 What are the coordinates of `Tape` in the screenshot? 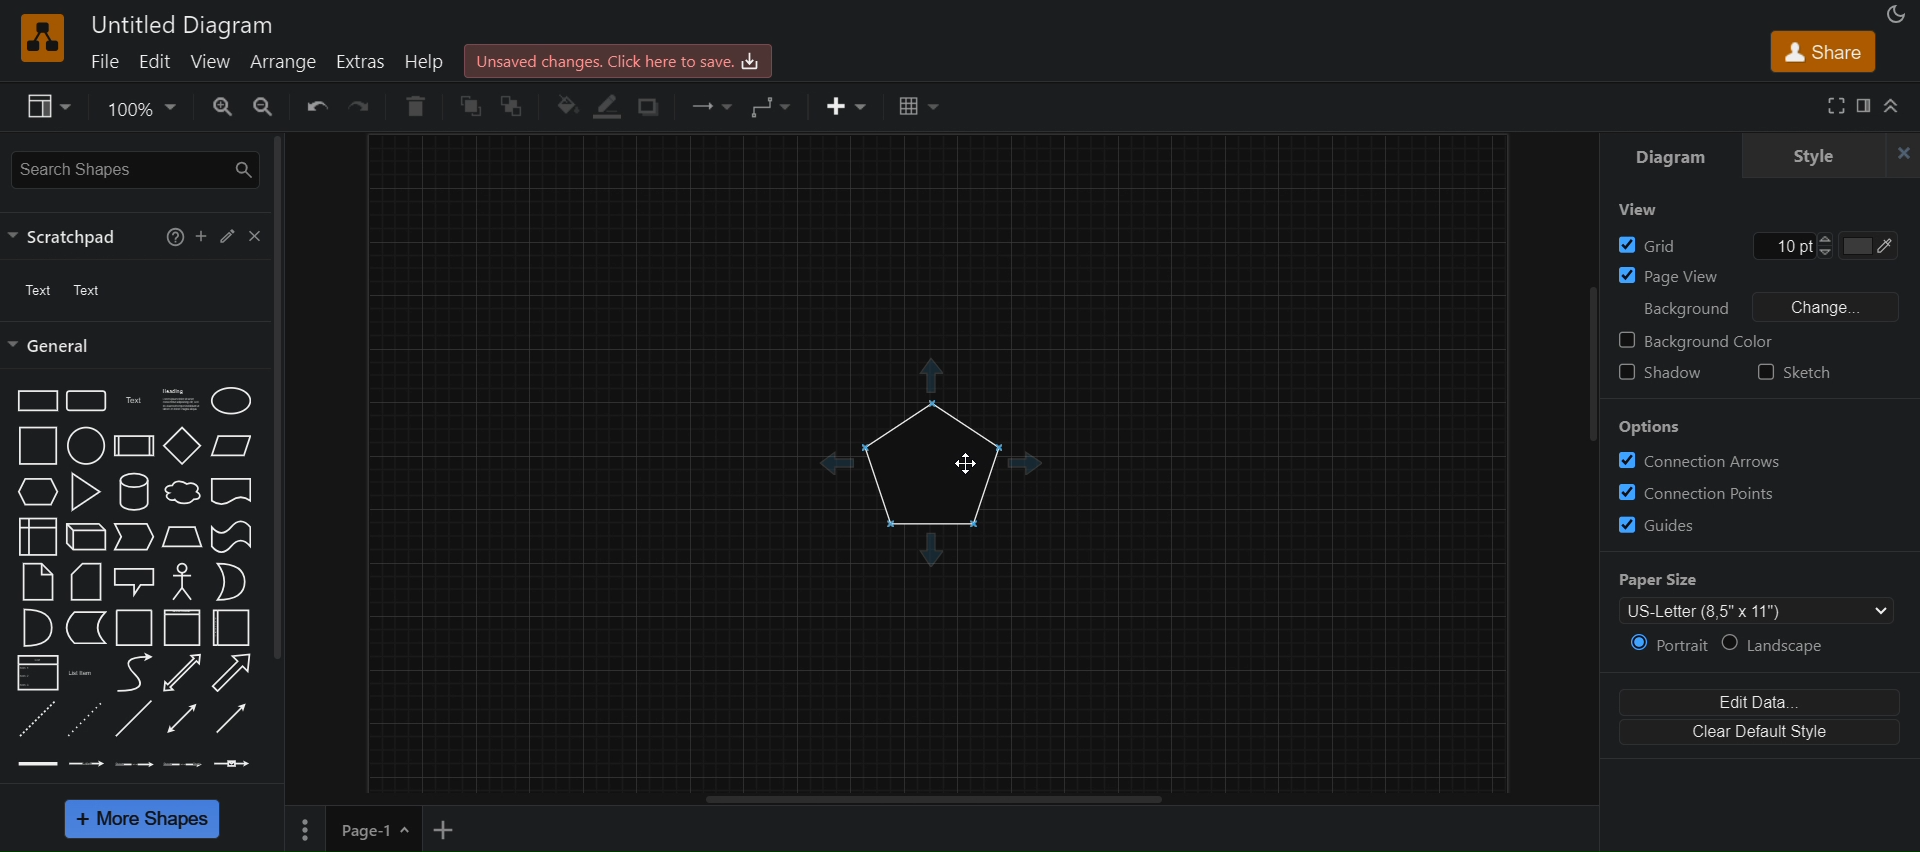 It's located at (231, 537).